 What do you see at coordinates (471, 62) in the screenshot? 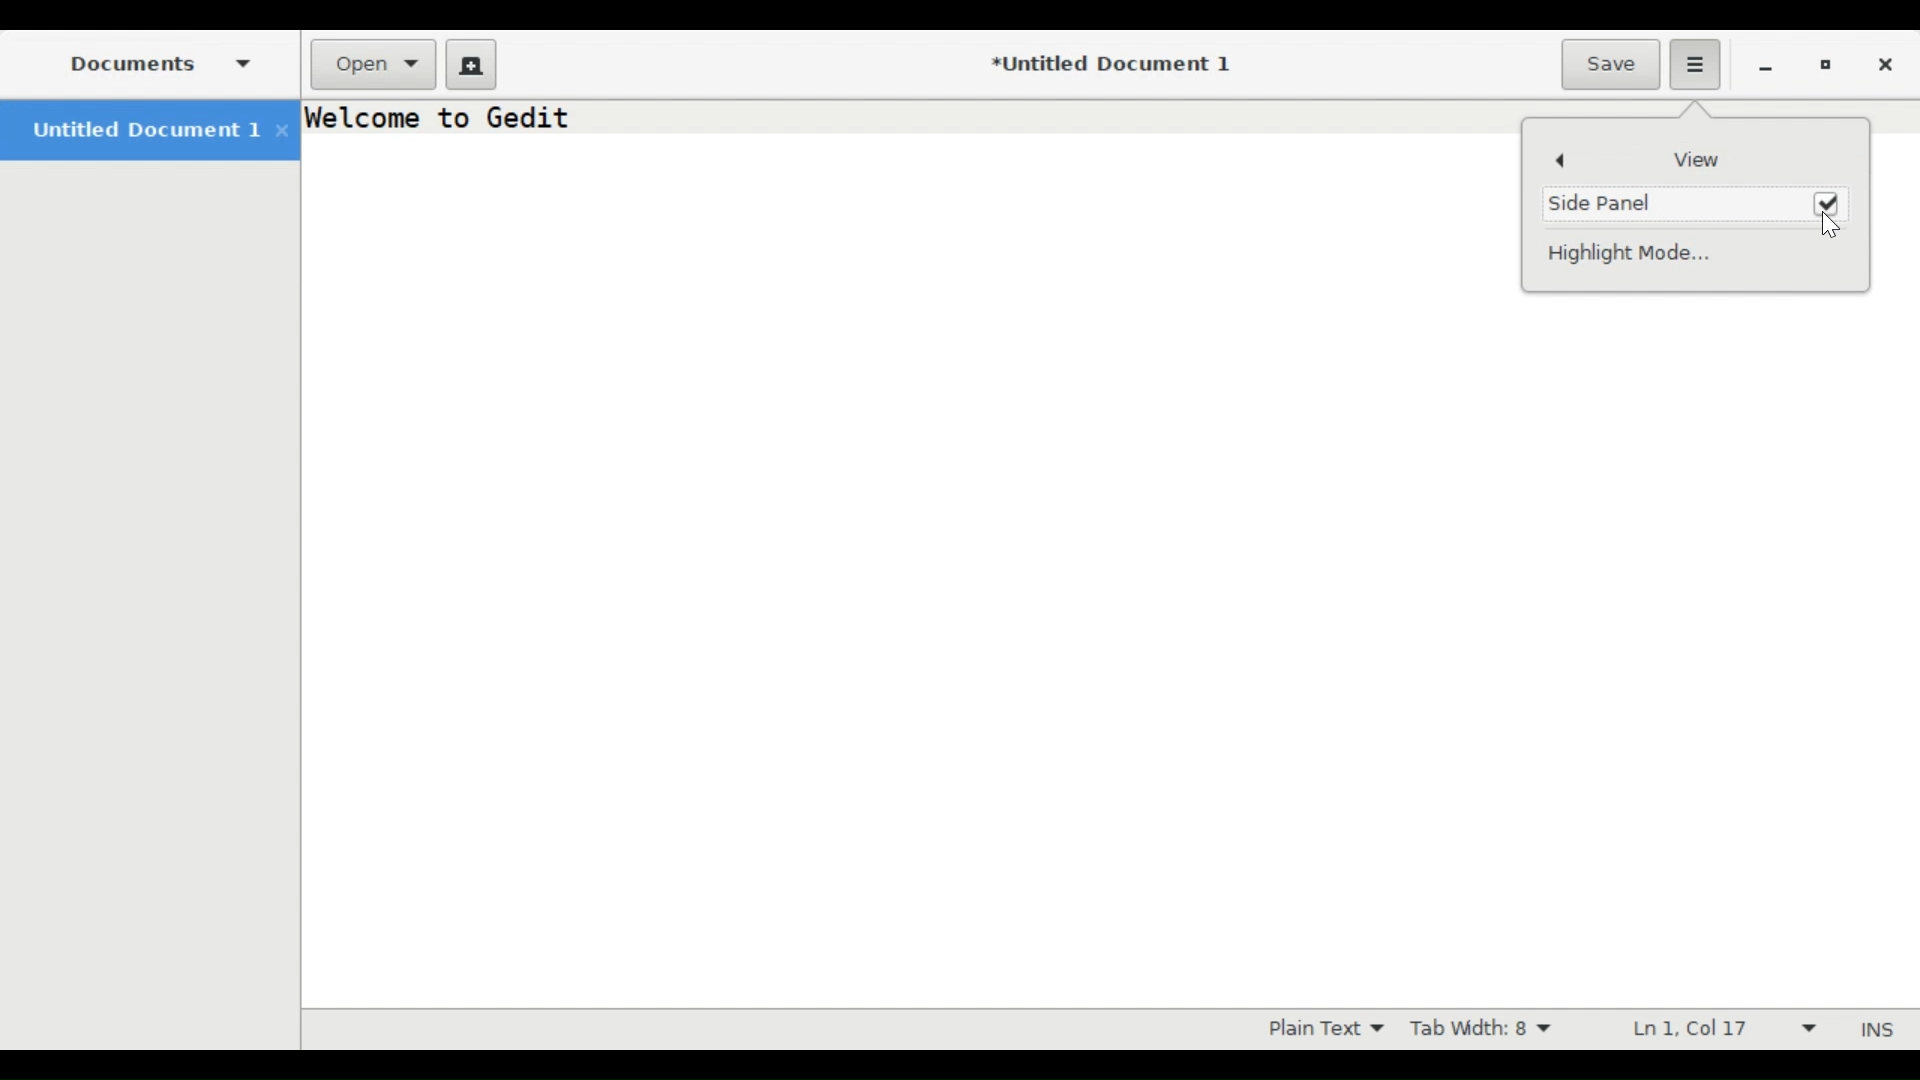
I see `Create a new document` at bounding box center [471, 62].